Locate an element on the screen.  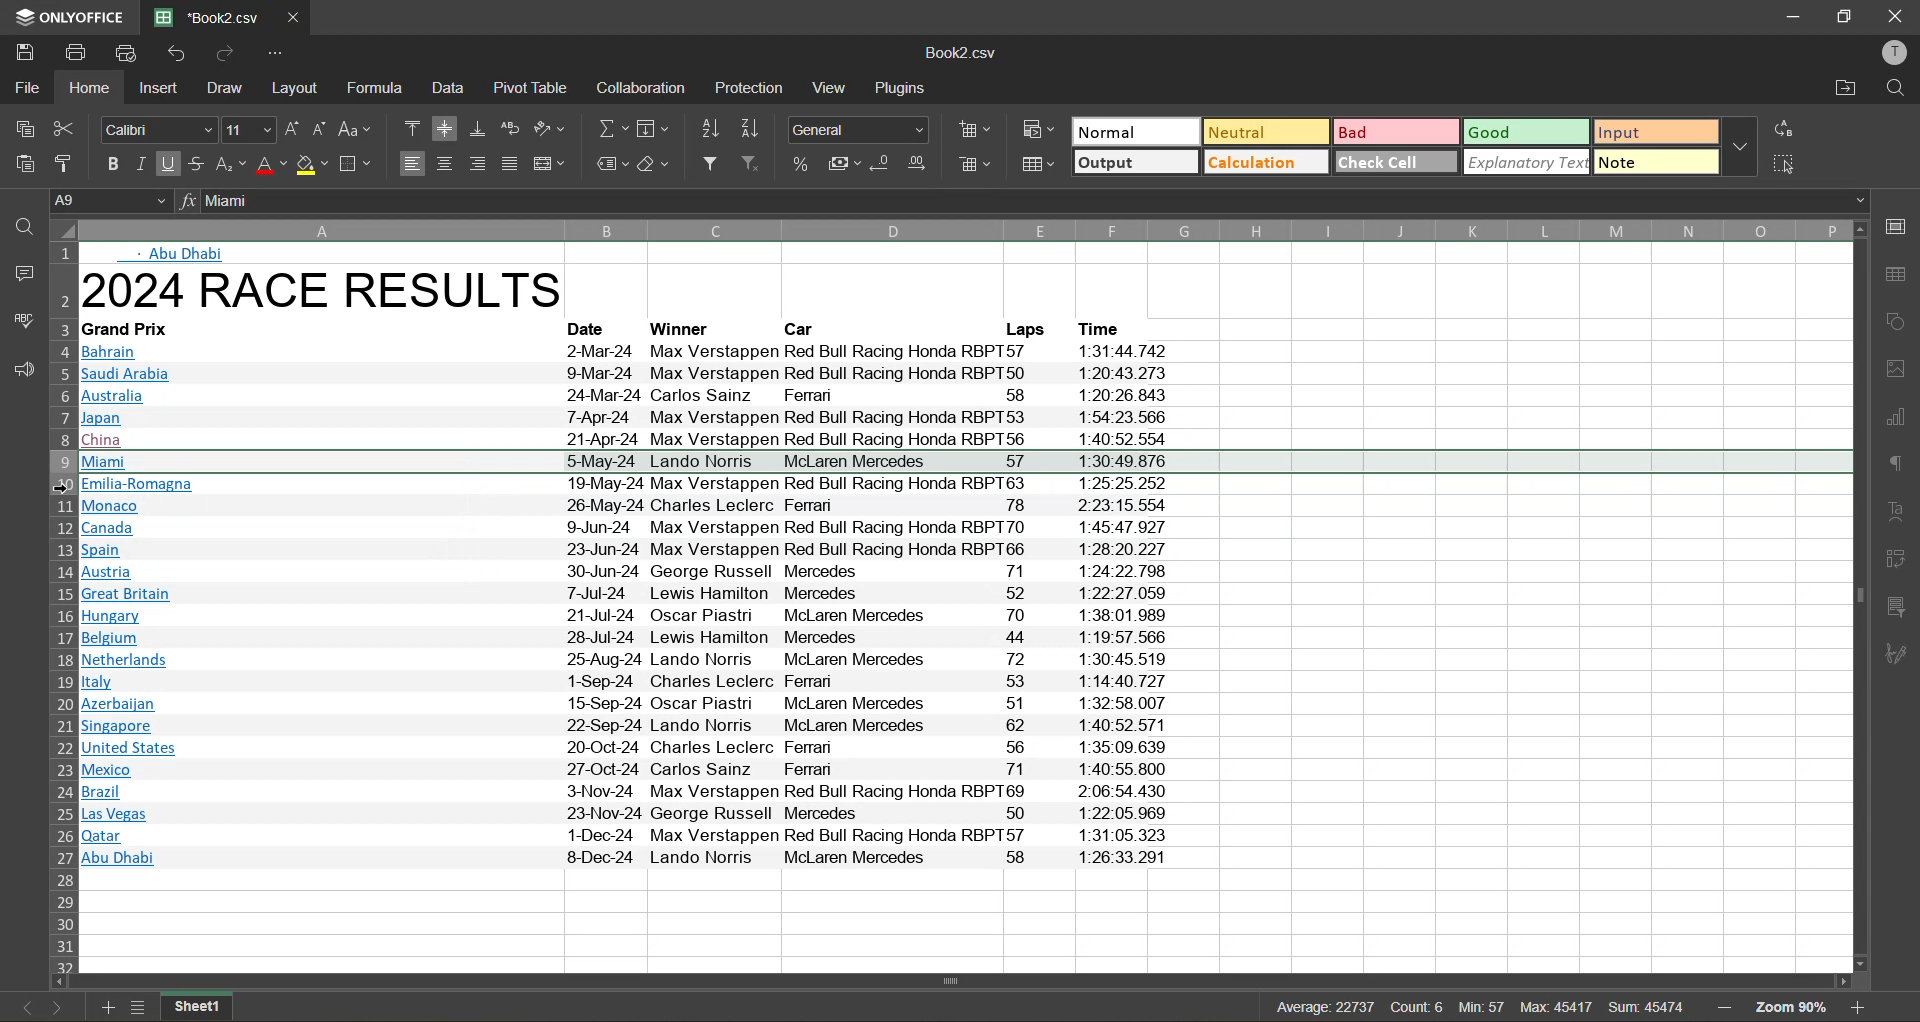
field is located at coordinates (654, 128).